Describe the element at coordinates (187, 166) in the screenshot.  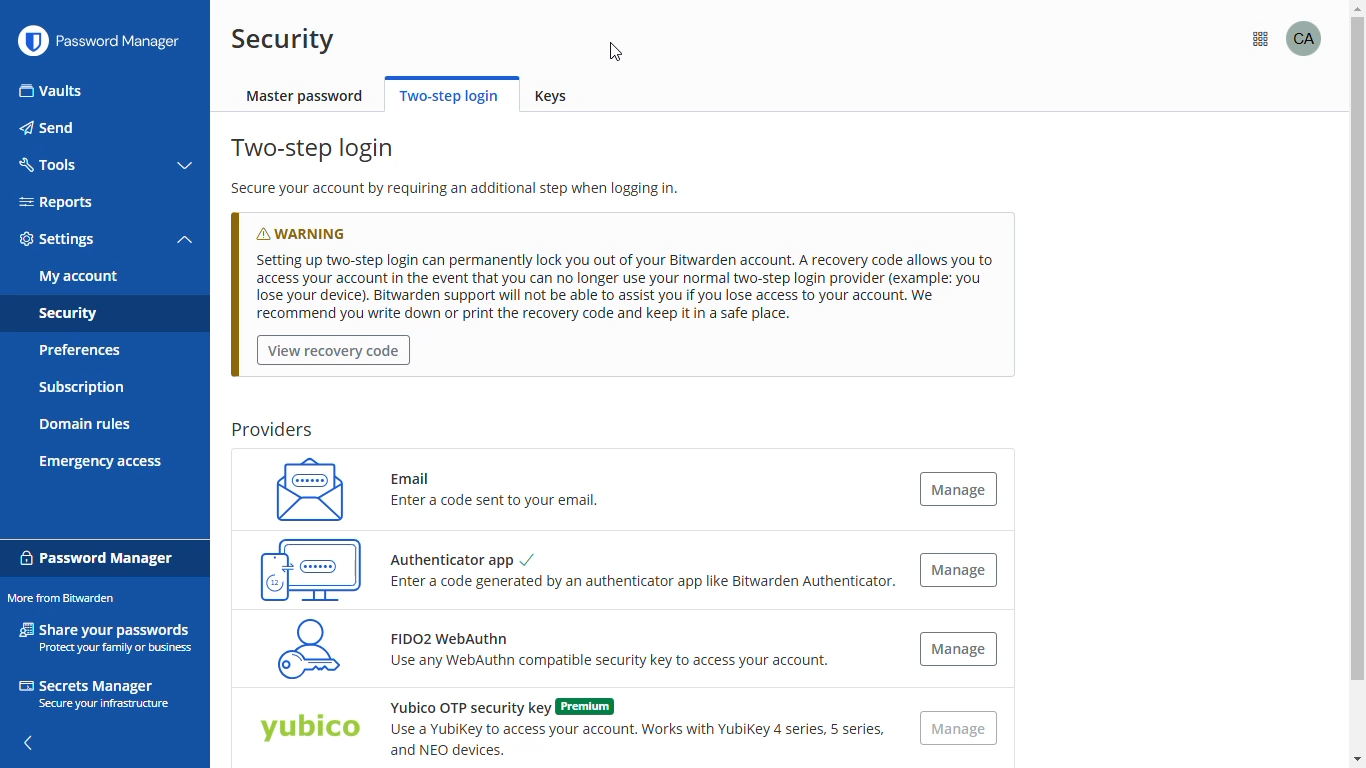
I see `toggle collapse` at that location.